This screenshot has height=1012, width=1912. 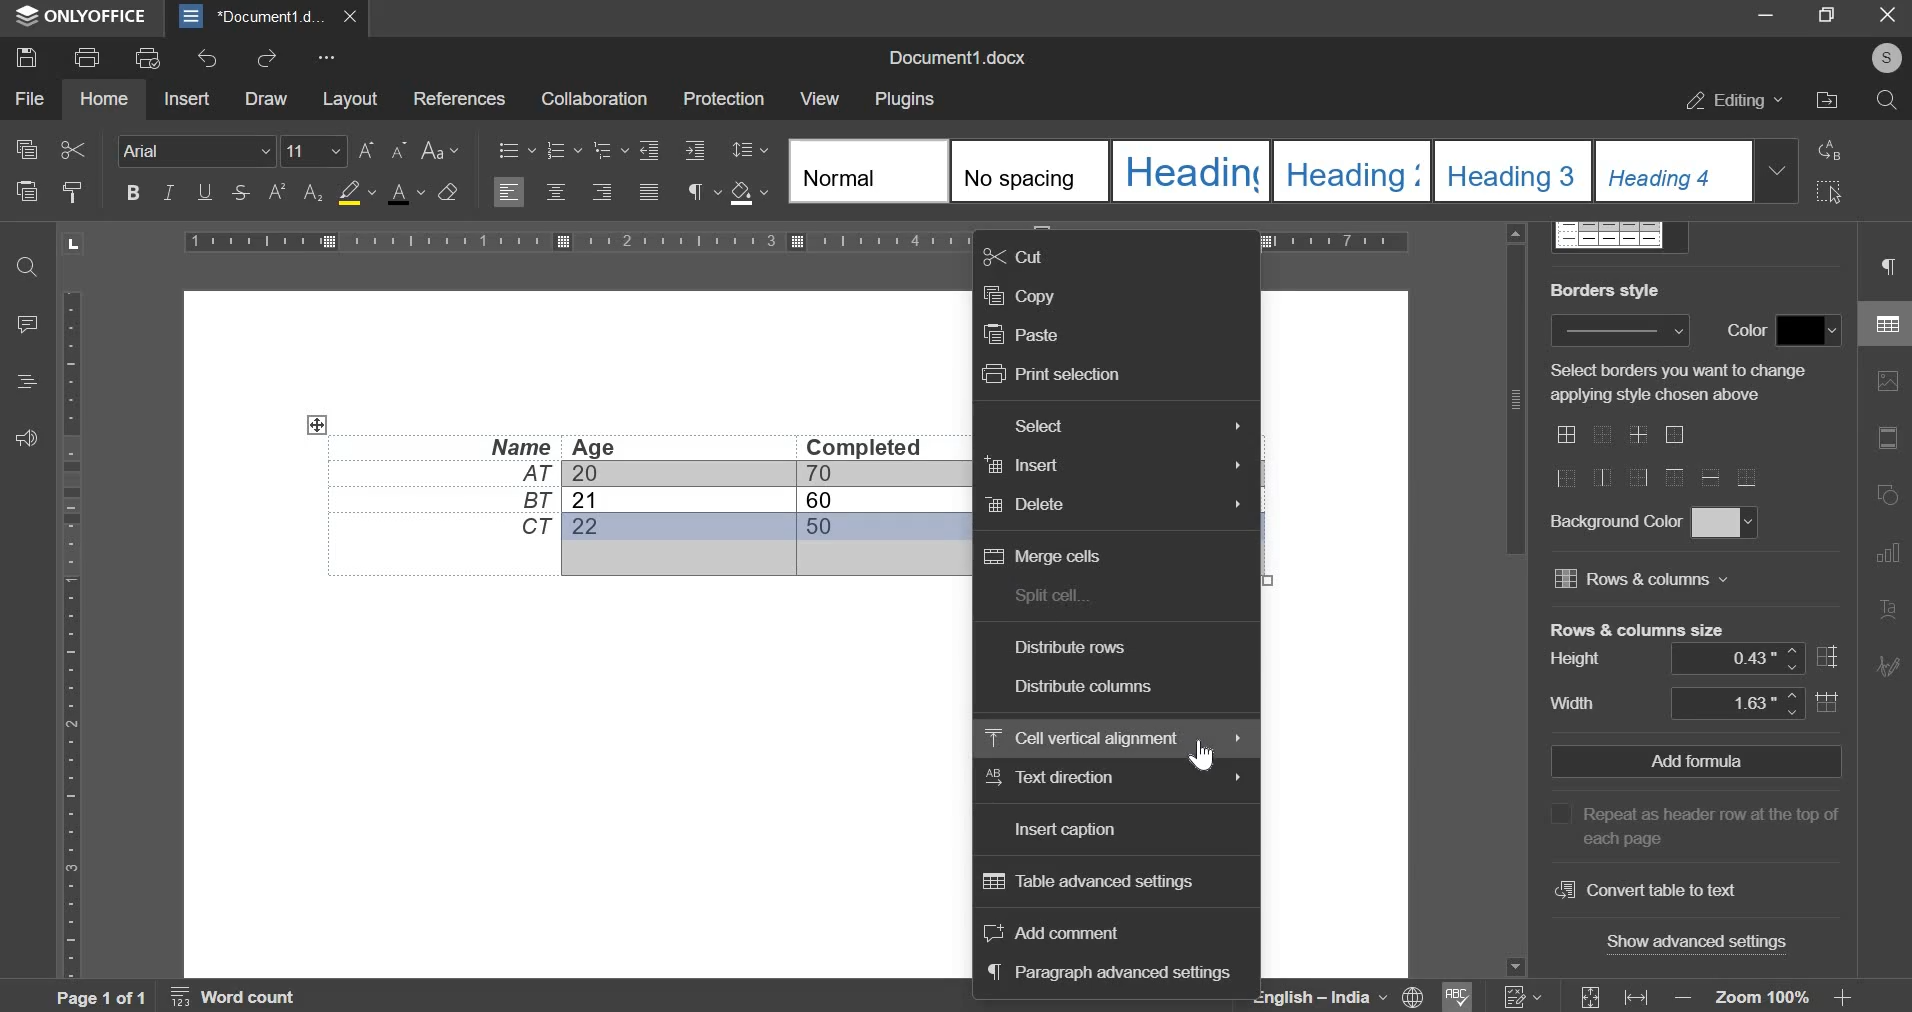 What do you see at coordinates (818, 98) in the screenshot?
I see `view` at bounding box center [818, 98].